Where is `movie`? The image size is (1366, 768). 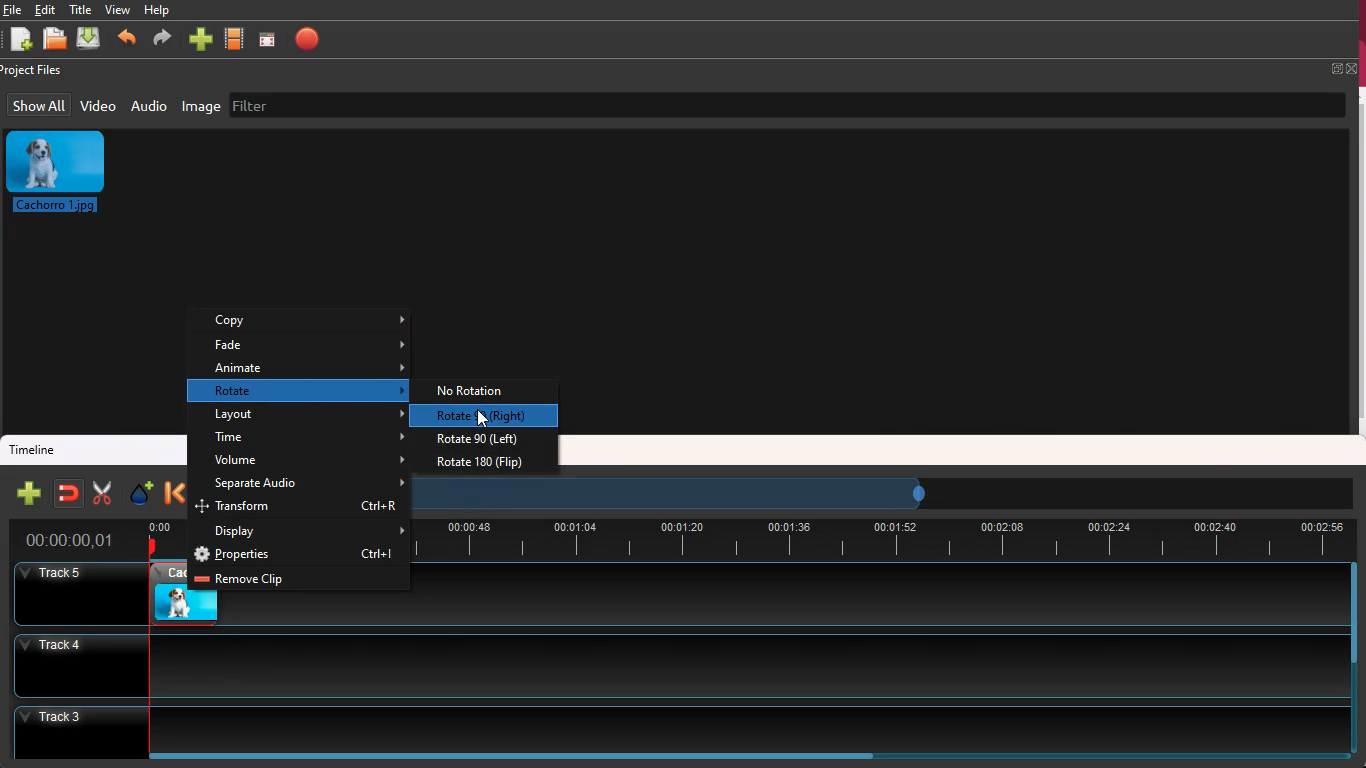
movie is located at coordinates (235, 38).